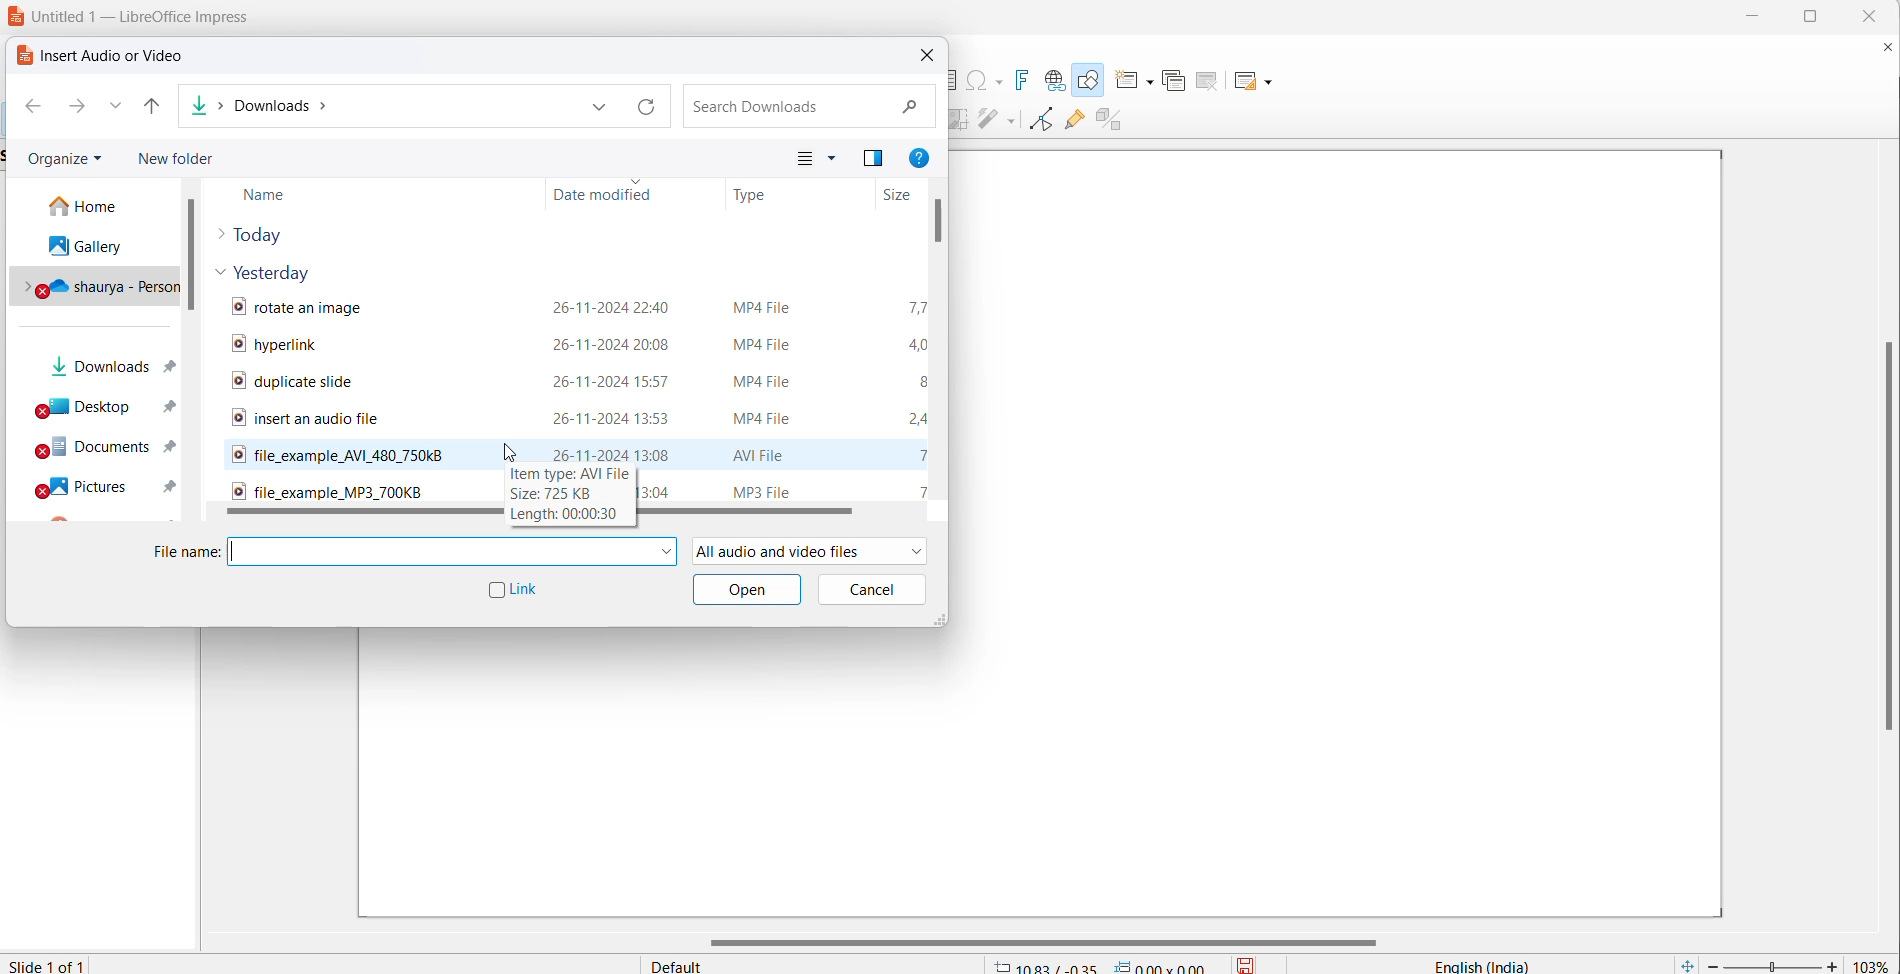  I want to click on , so click(270, 192).